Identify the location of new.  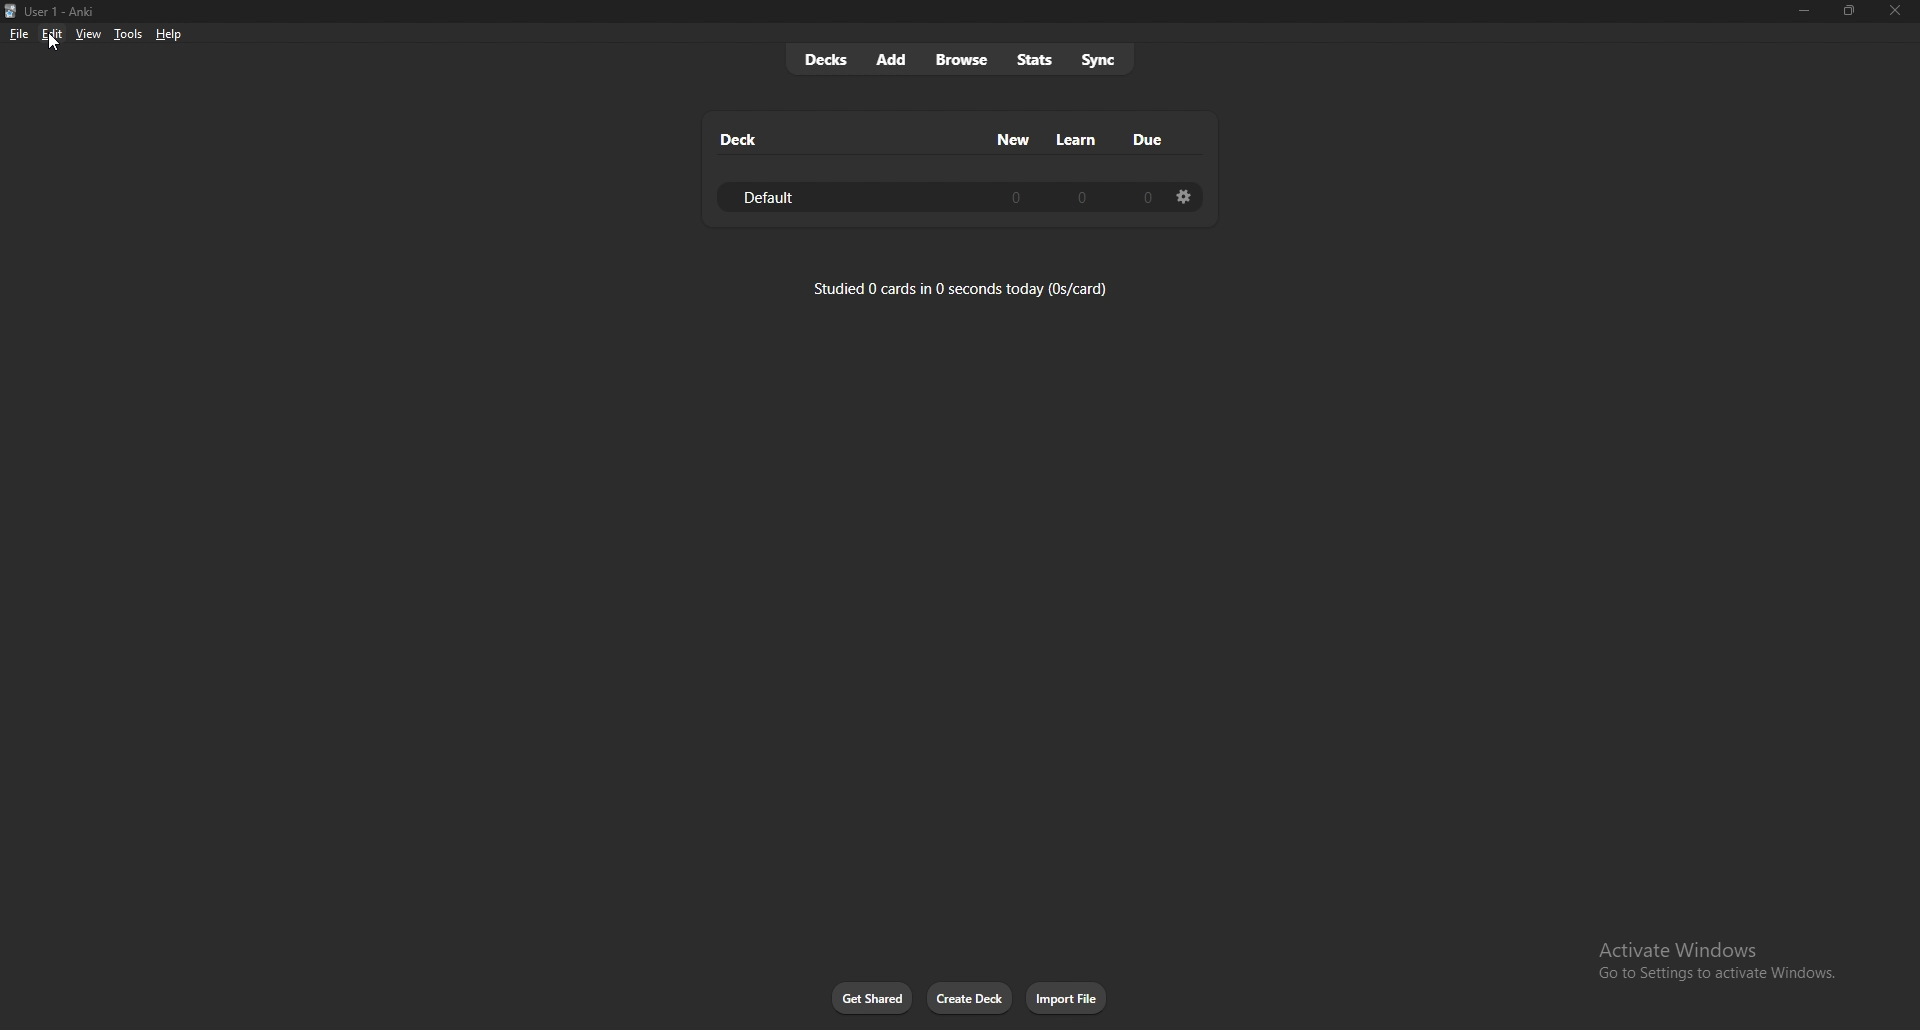
(1014, 140).